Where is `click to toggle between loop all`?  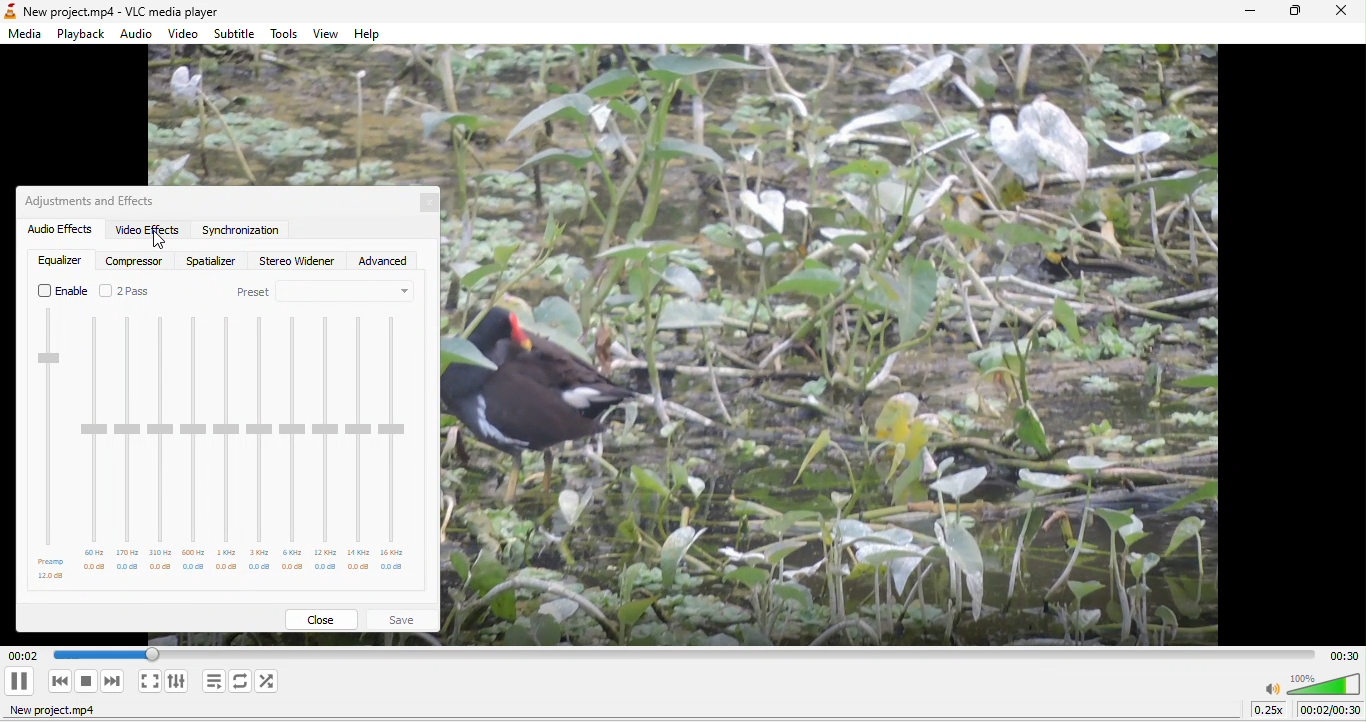 click to toggle between loop all is located at coordinates (241, 682).